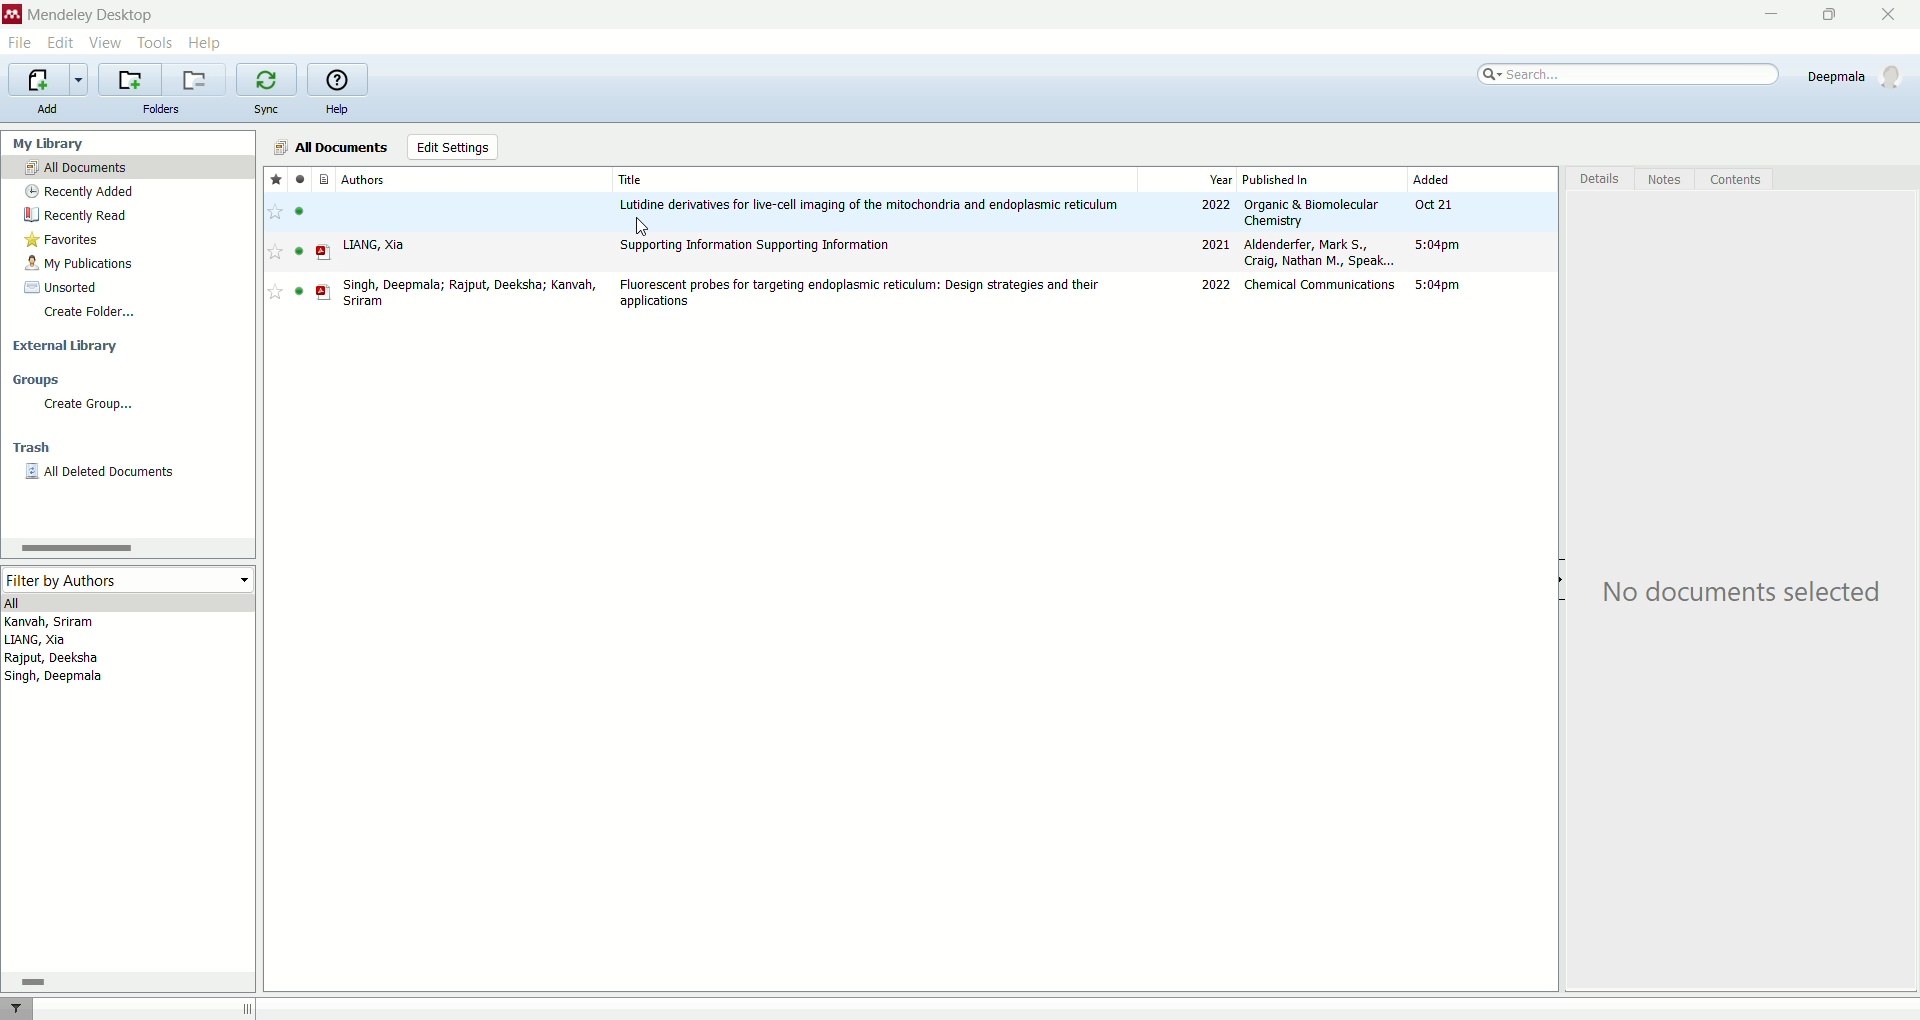 Image resolution: width=1920 pixels, height=1020 pixels. What do you see at coordinates (88, 406) in the screenshot?
I see `create group` at bounding box center [88, 406].